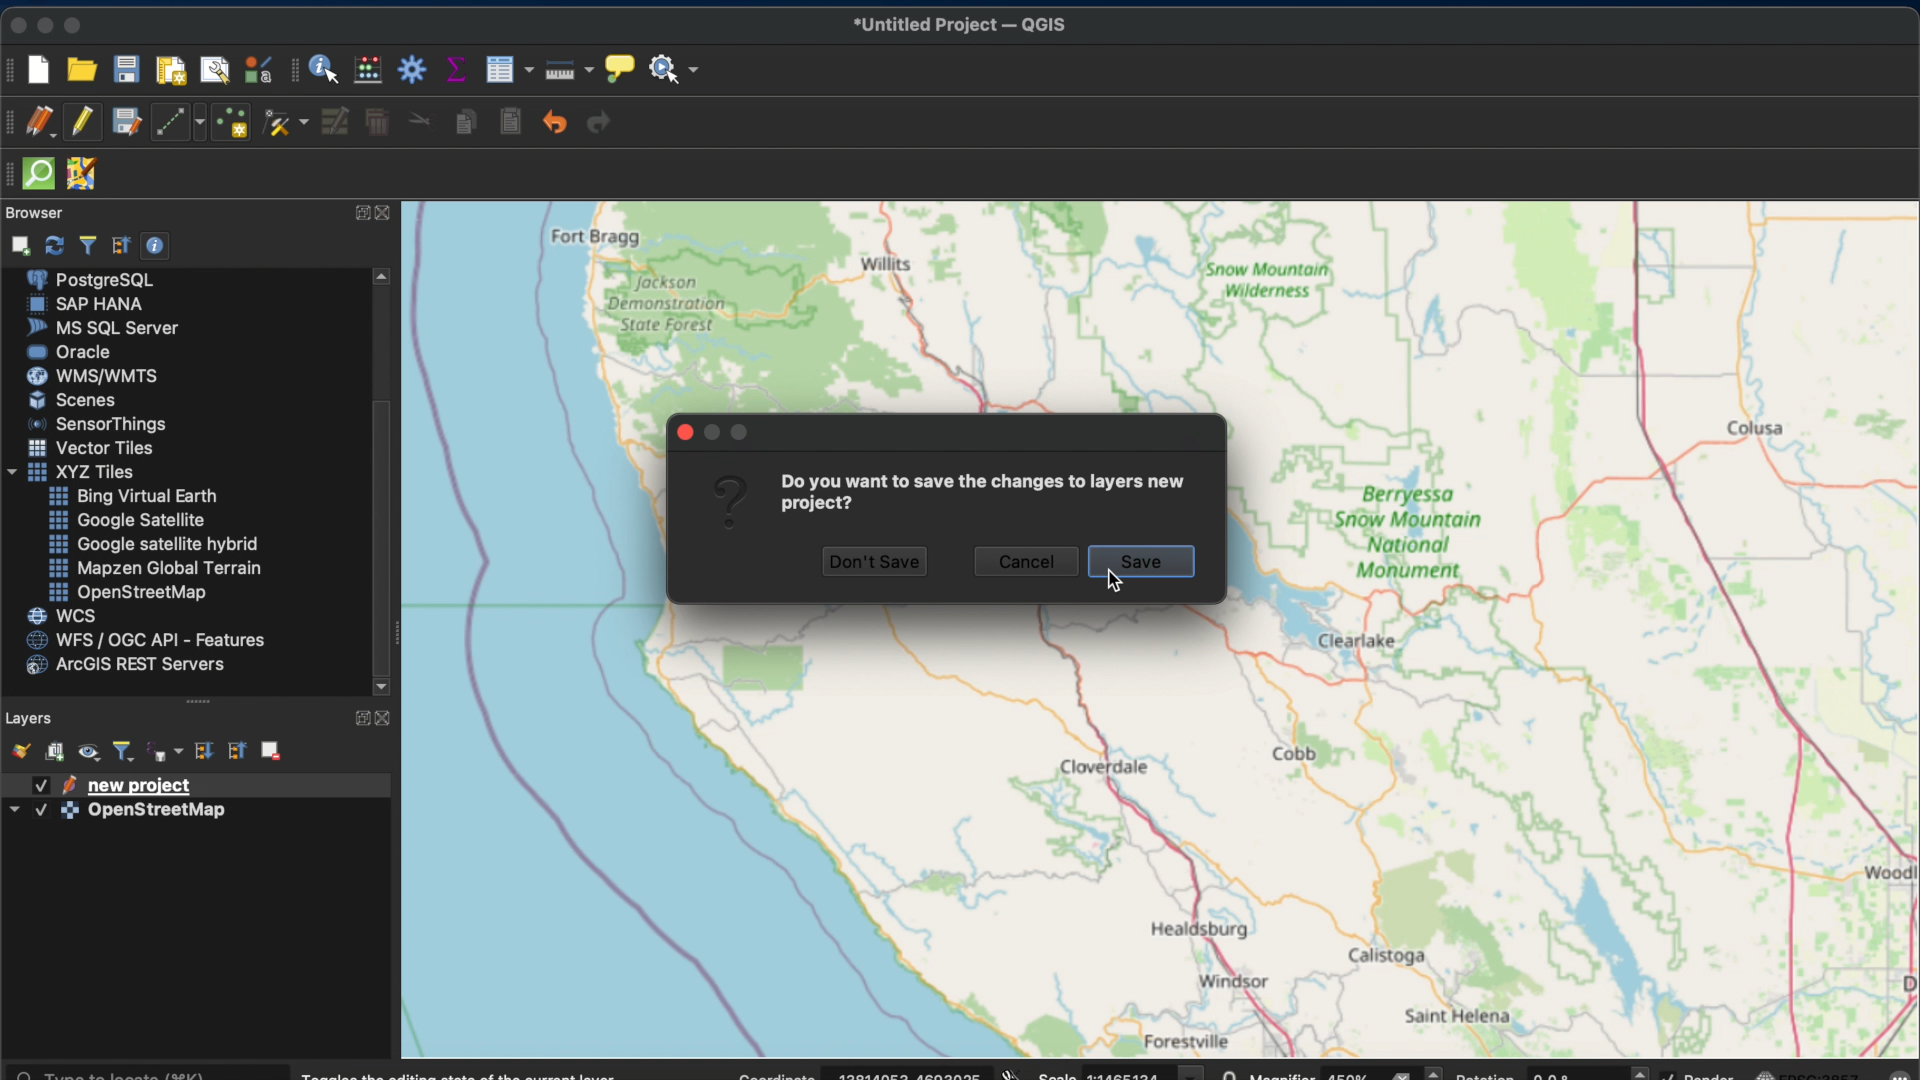 Image resolution: width=1920 pixels, height=1080 pixels. I want to click on save edits, so click(127, 124).